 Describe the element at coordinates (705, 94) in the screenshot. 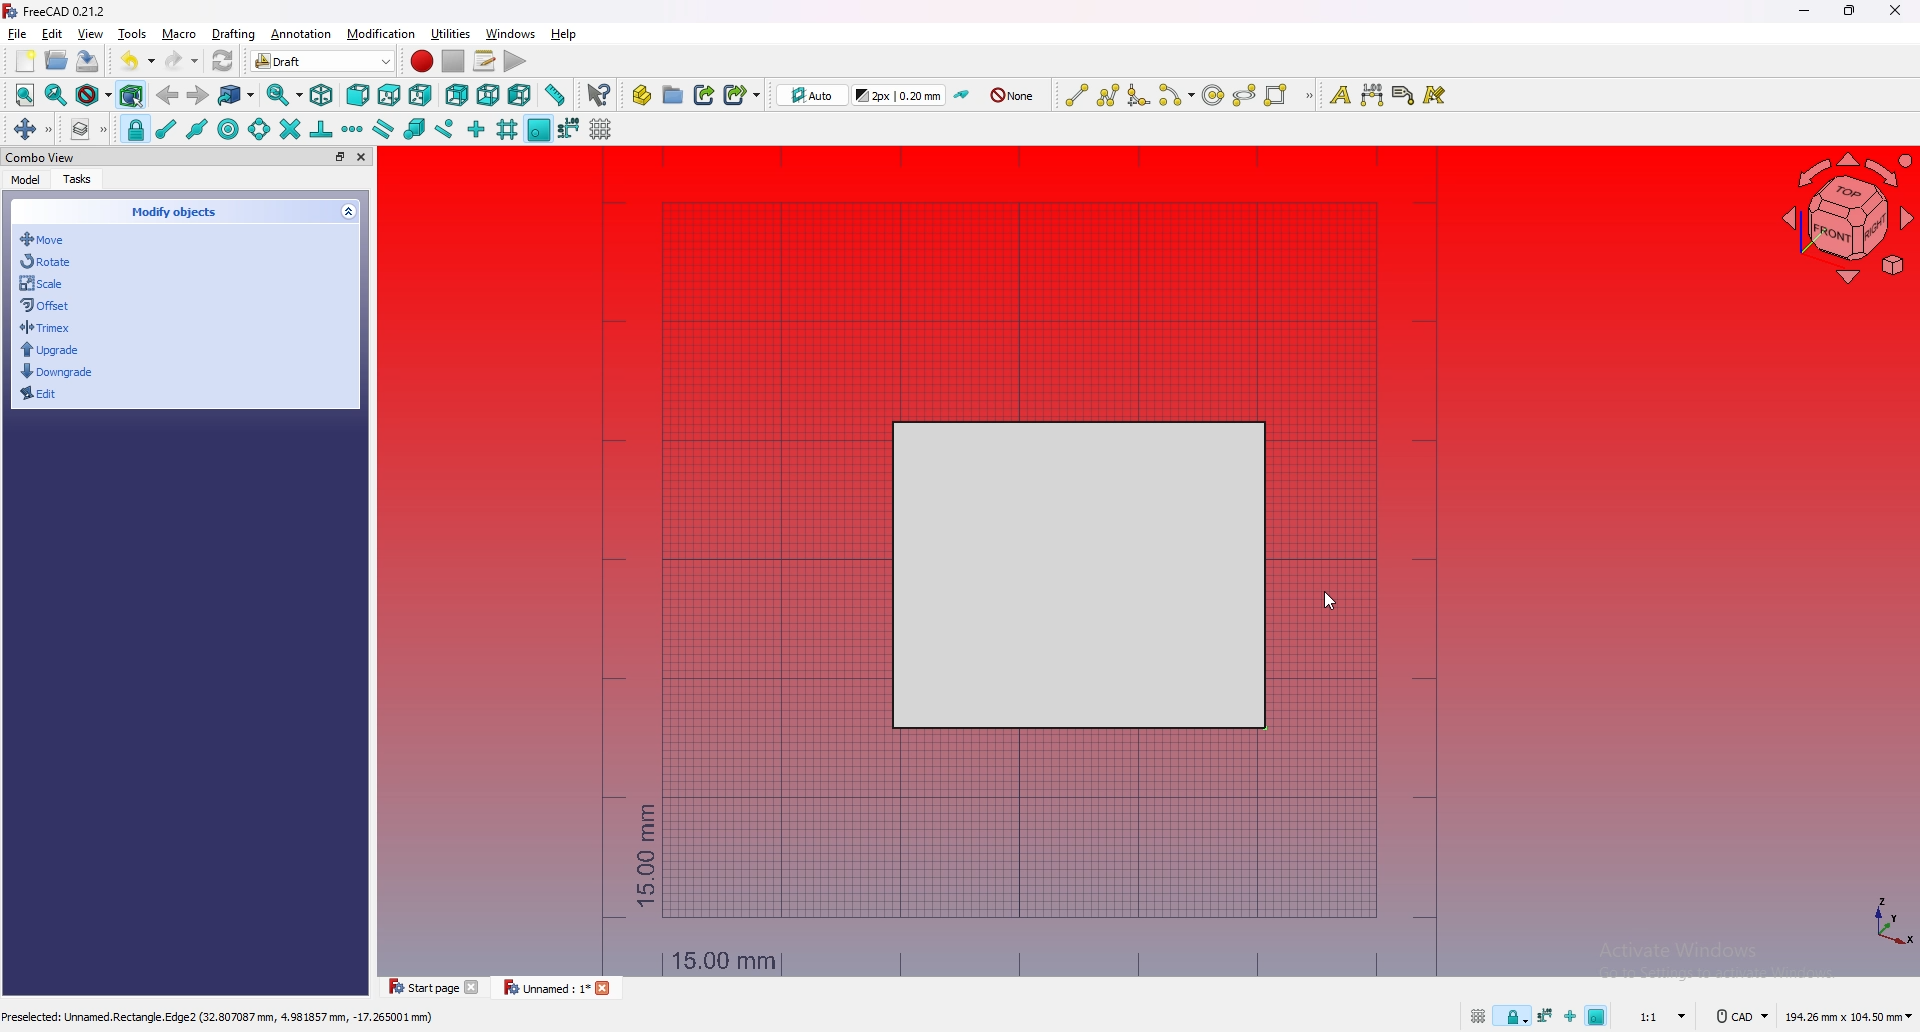

I see `create link` at that location.